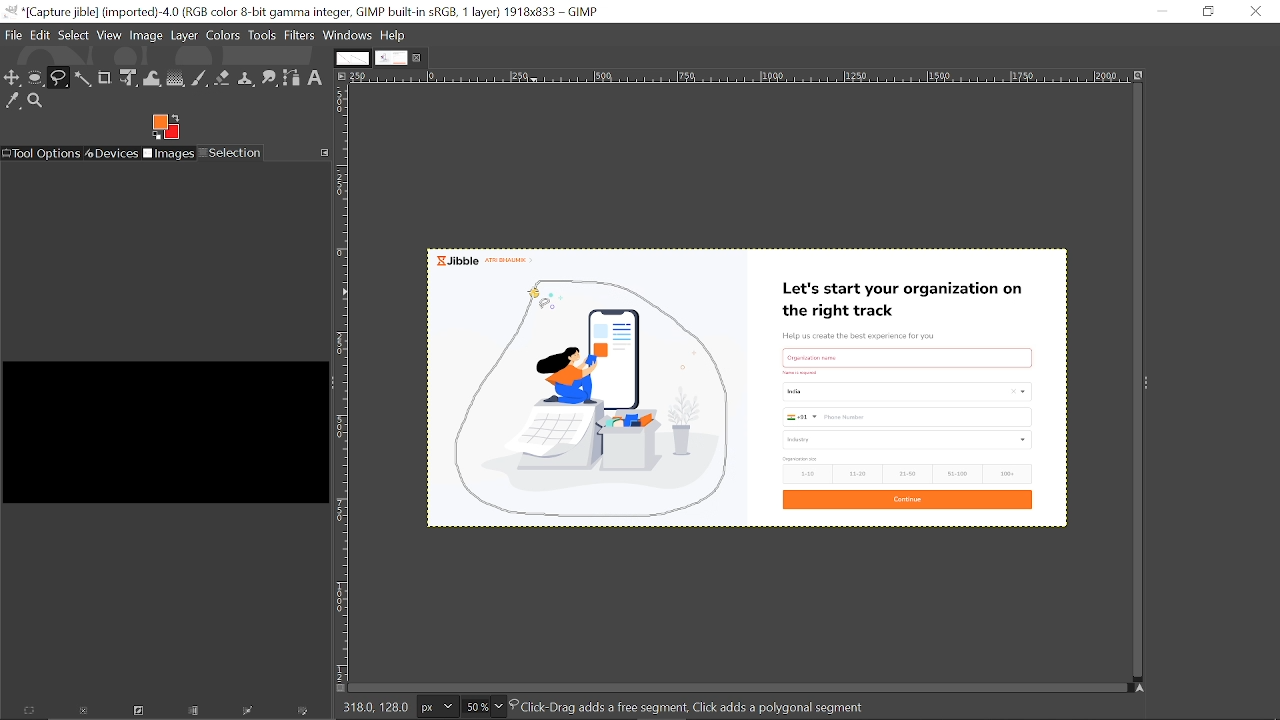  What do you see at coordinates (391, 59) in the screenshot?
I see `Current tab` at bounding box center [391, 59].